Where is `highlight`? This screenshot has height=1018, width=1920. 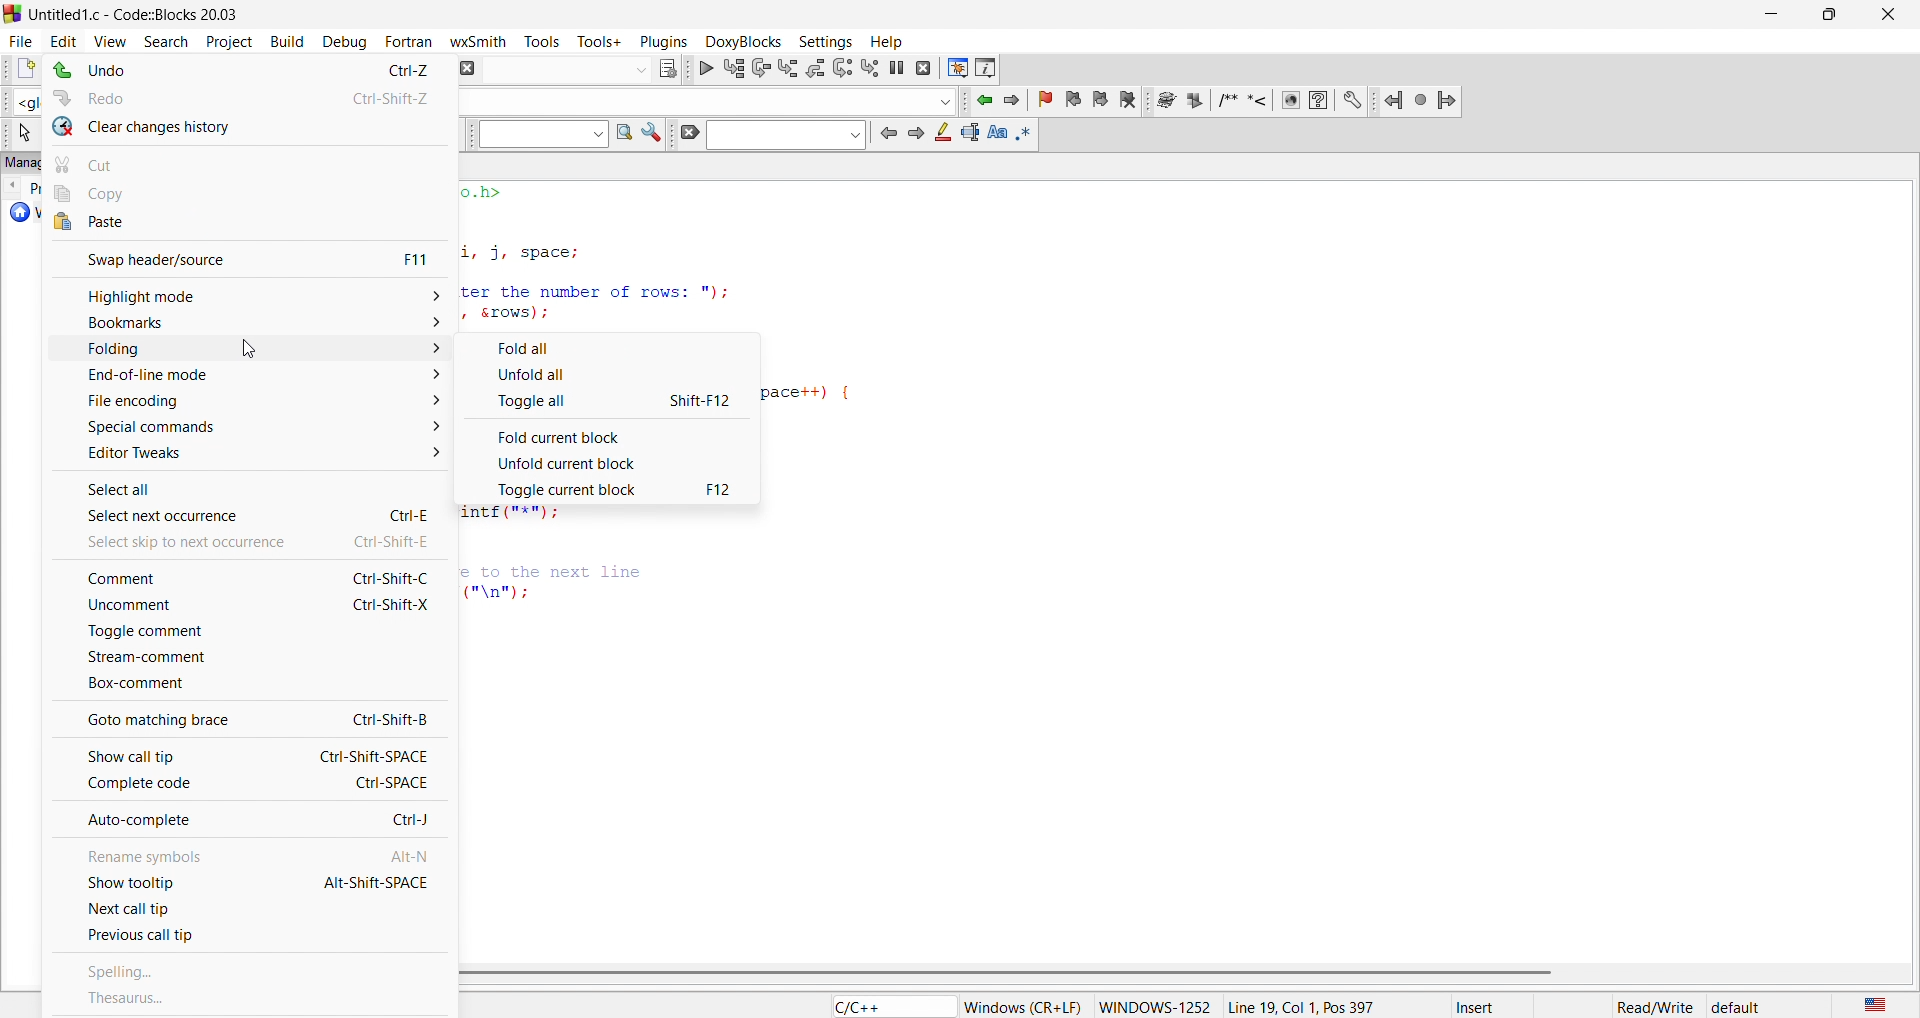 highlight is located at coordinates (942, 132).